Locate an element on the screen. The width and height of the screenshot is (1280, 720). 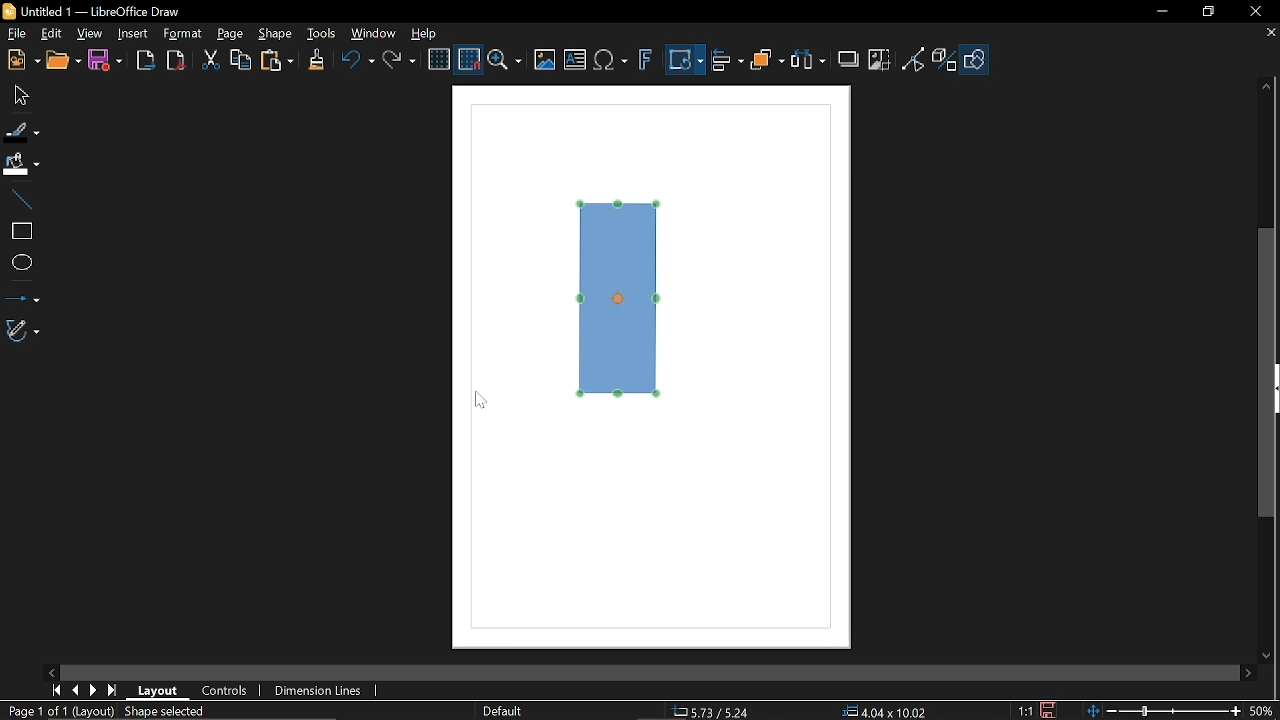
Shape selected is located at coordinates (182, 711).